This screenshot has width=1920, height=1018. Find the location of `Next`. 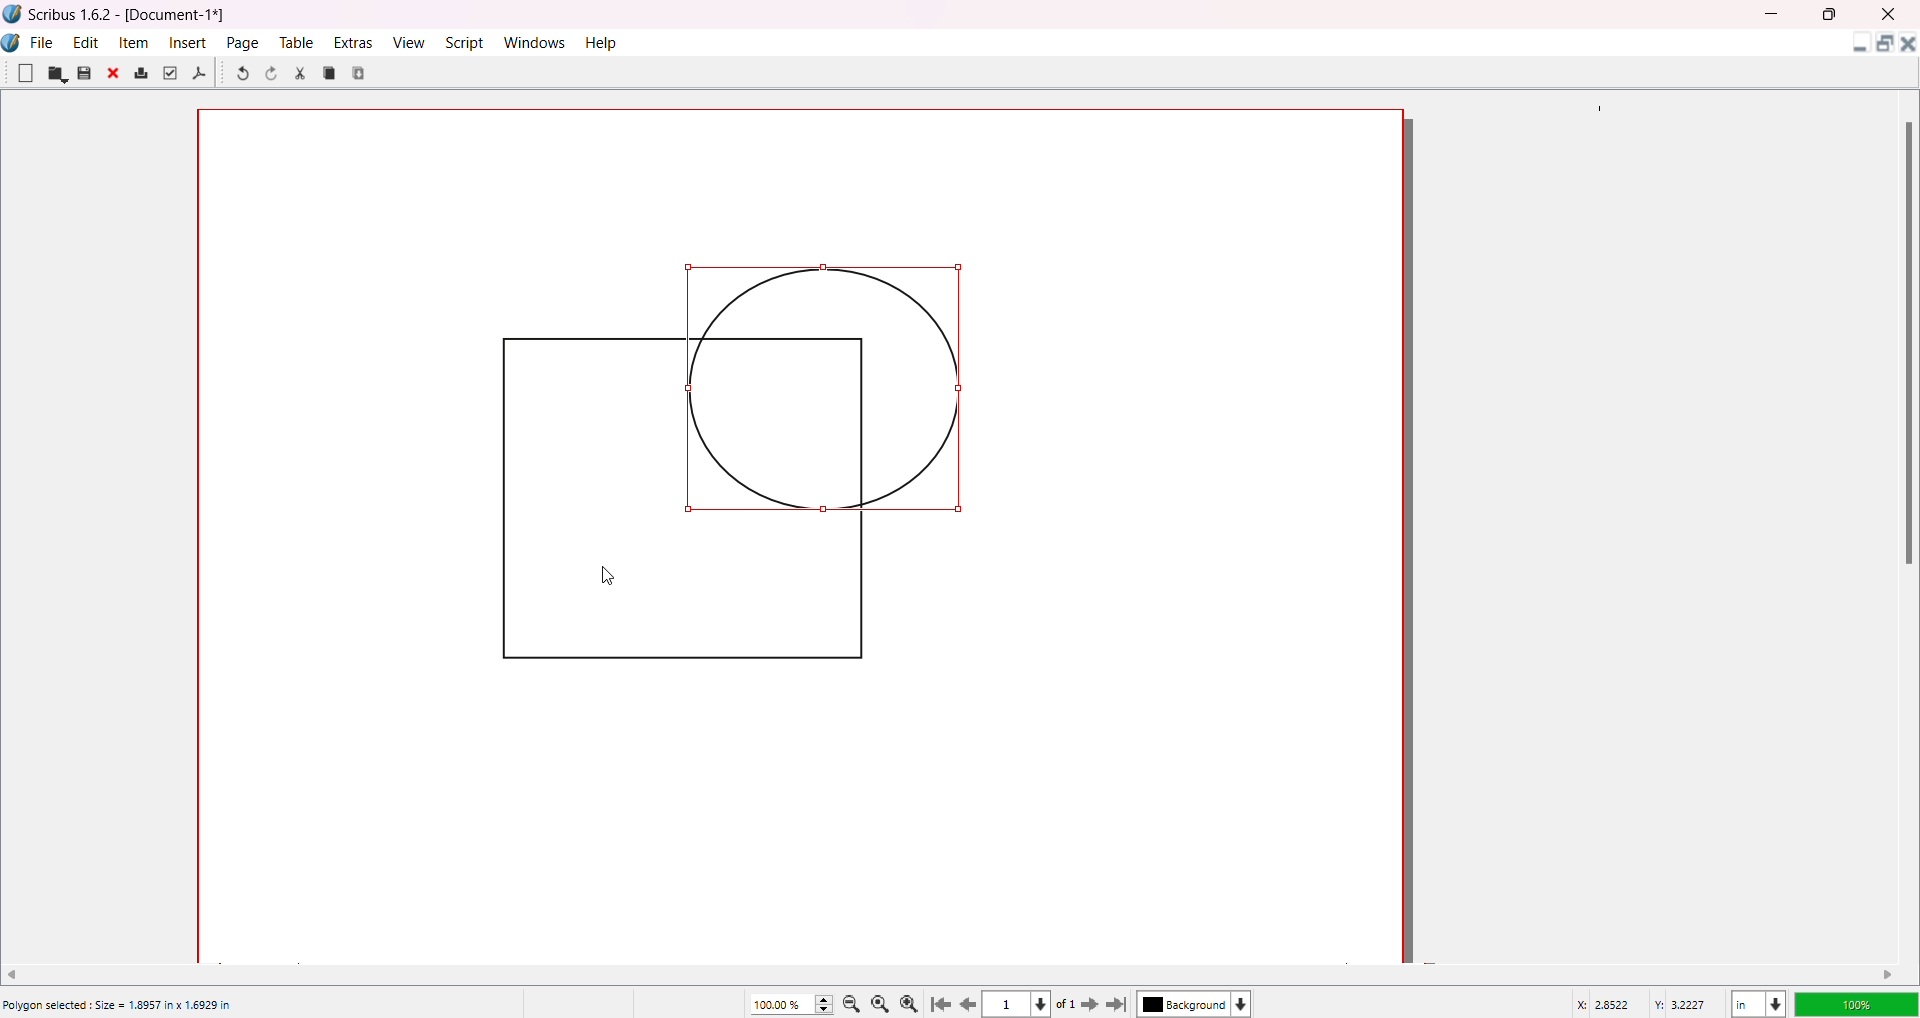

Next is located at coordinates (1094, 1003).